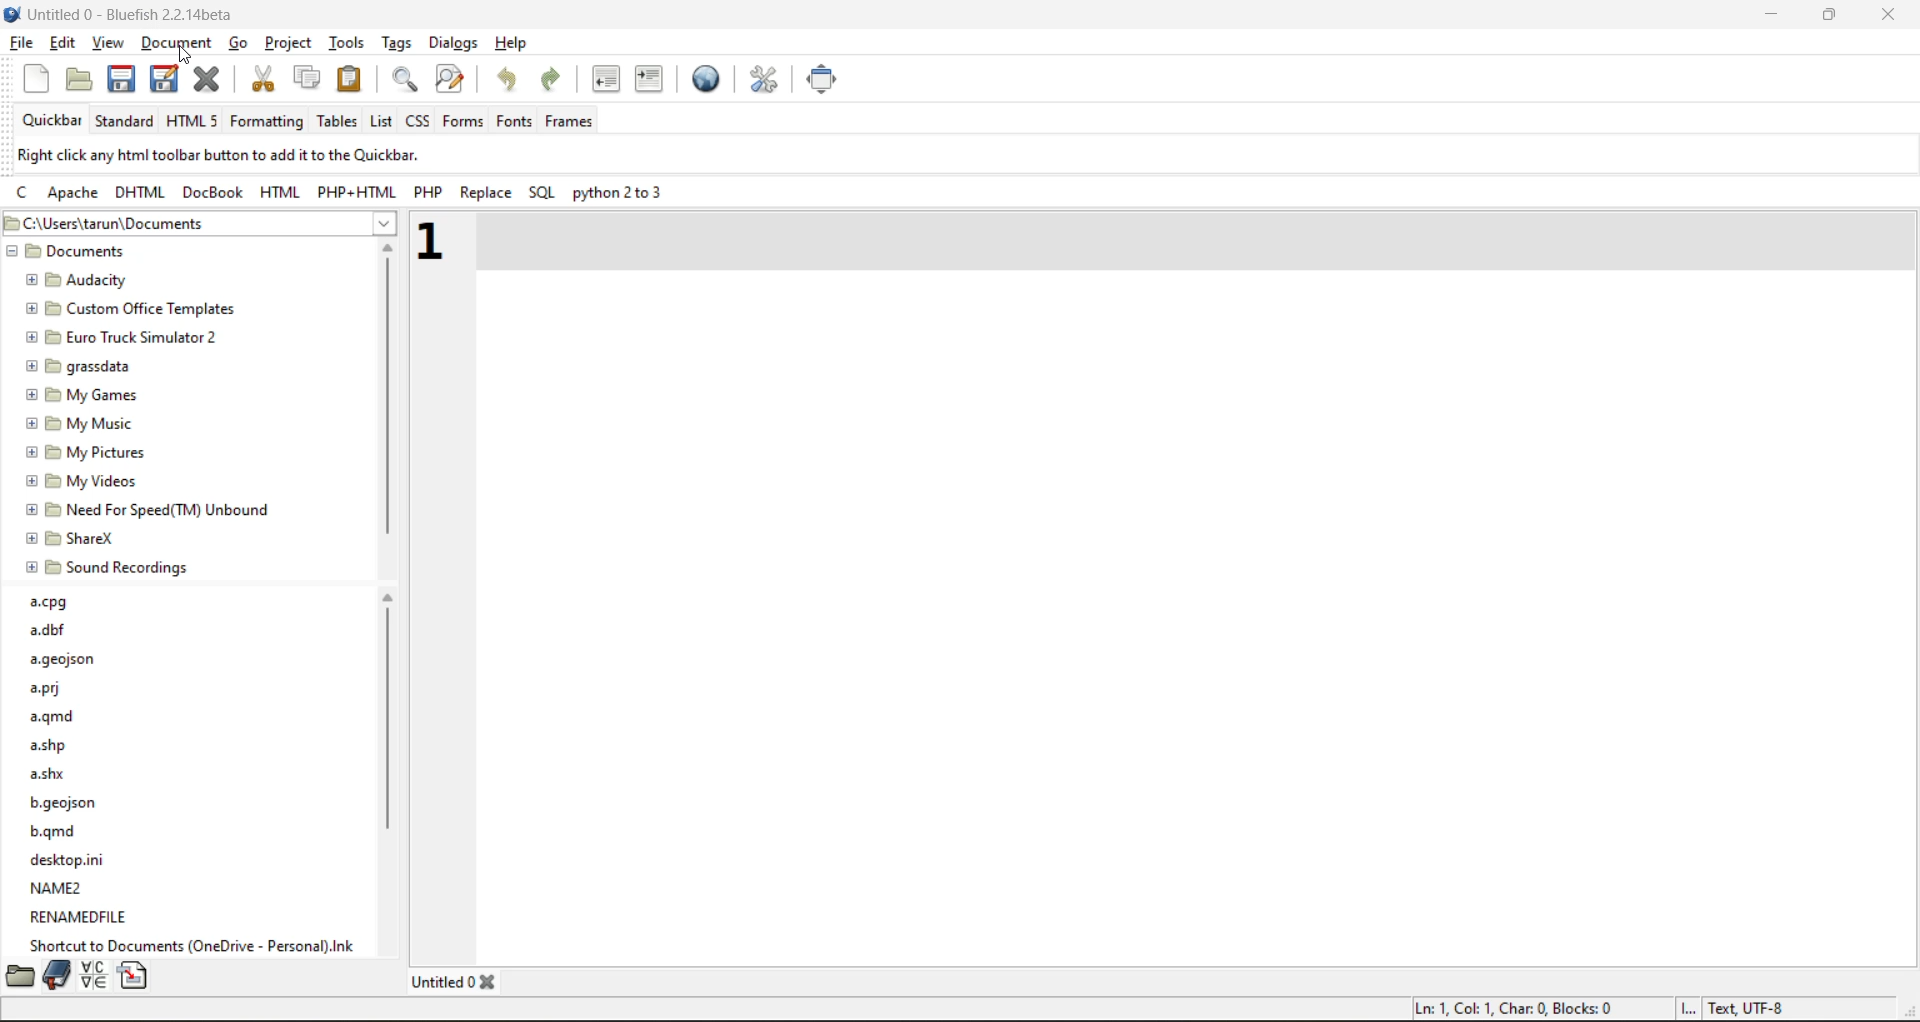 This screenshot has height=1022, width=1920. What do you see at coordinates (80, 425) in the screenshot?
I see `my music` at bounding box center [80, 425].